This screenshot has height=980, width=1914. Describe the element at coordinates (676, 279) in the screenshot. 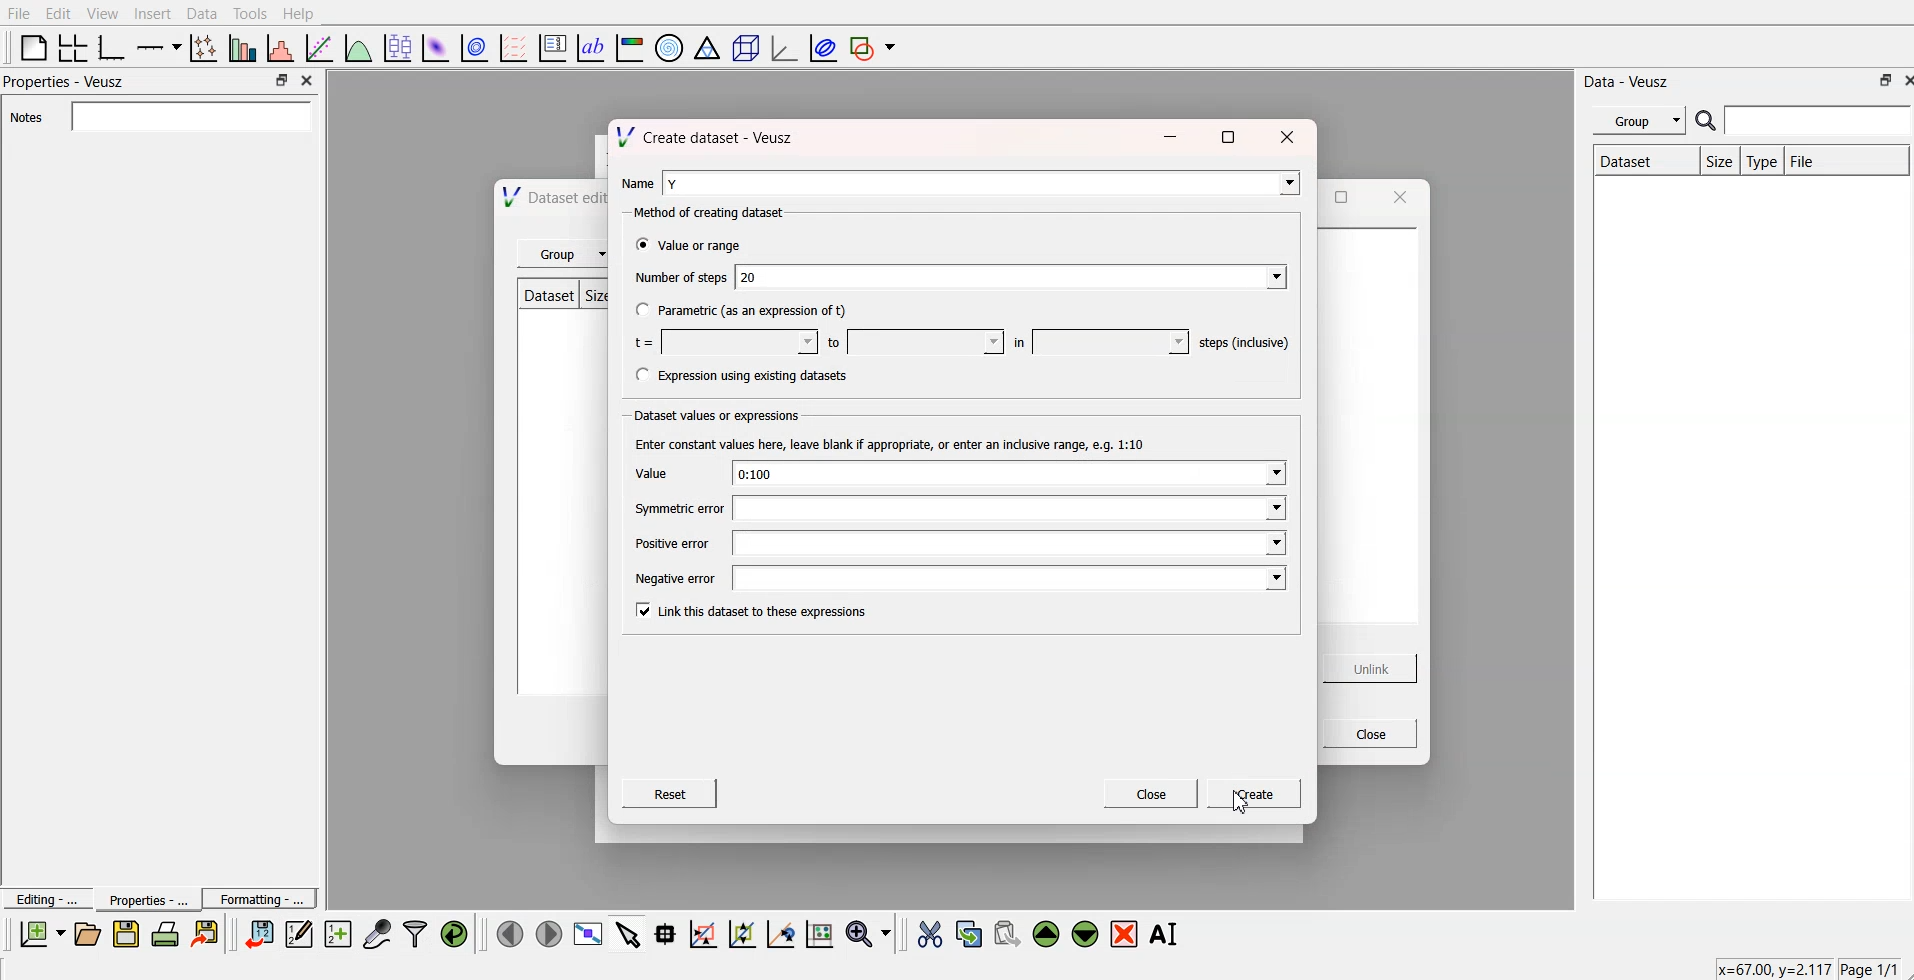

I see `Number of steps.` at that location.